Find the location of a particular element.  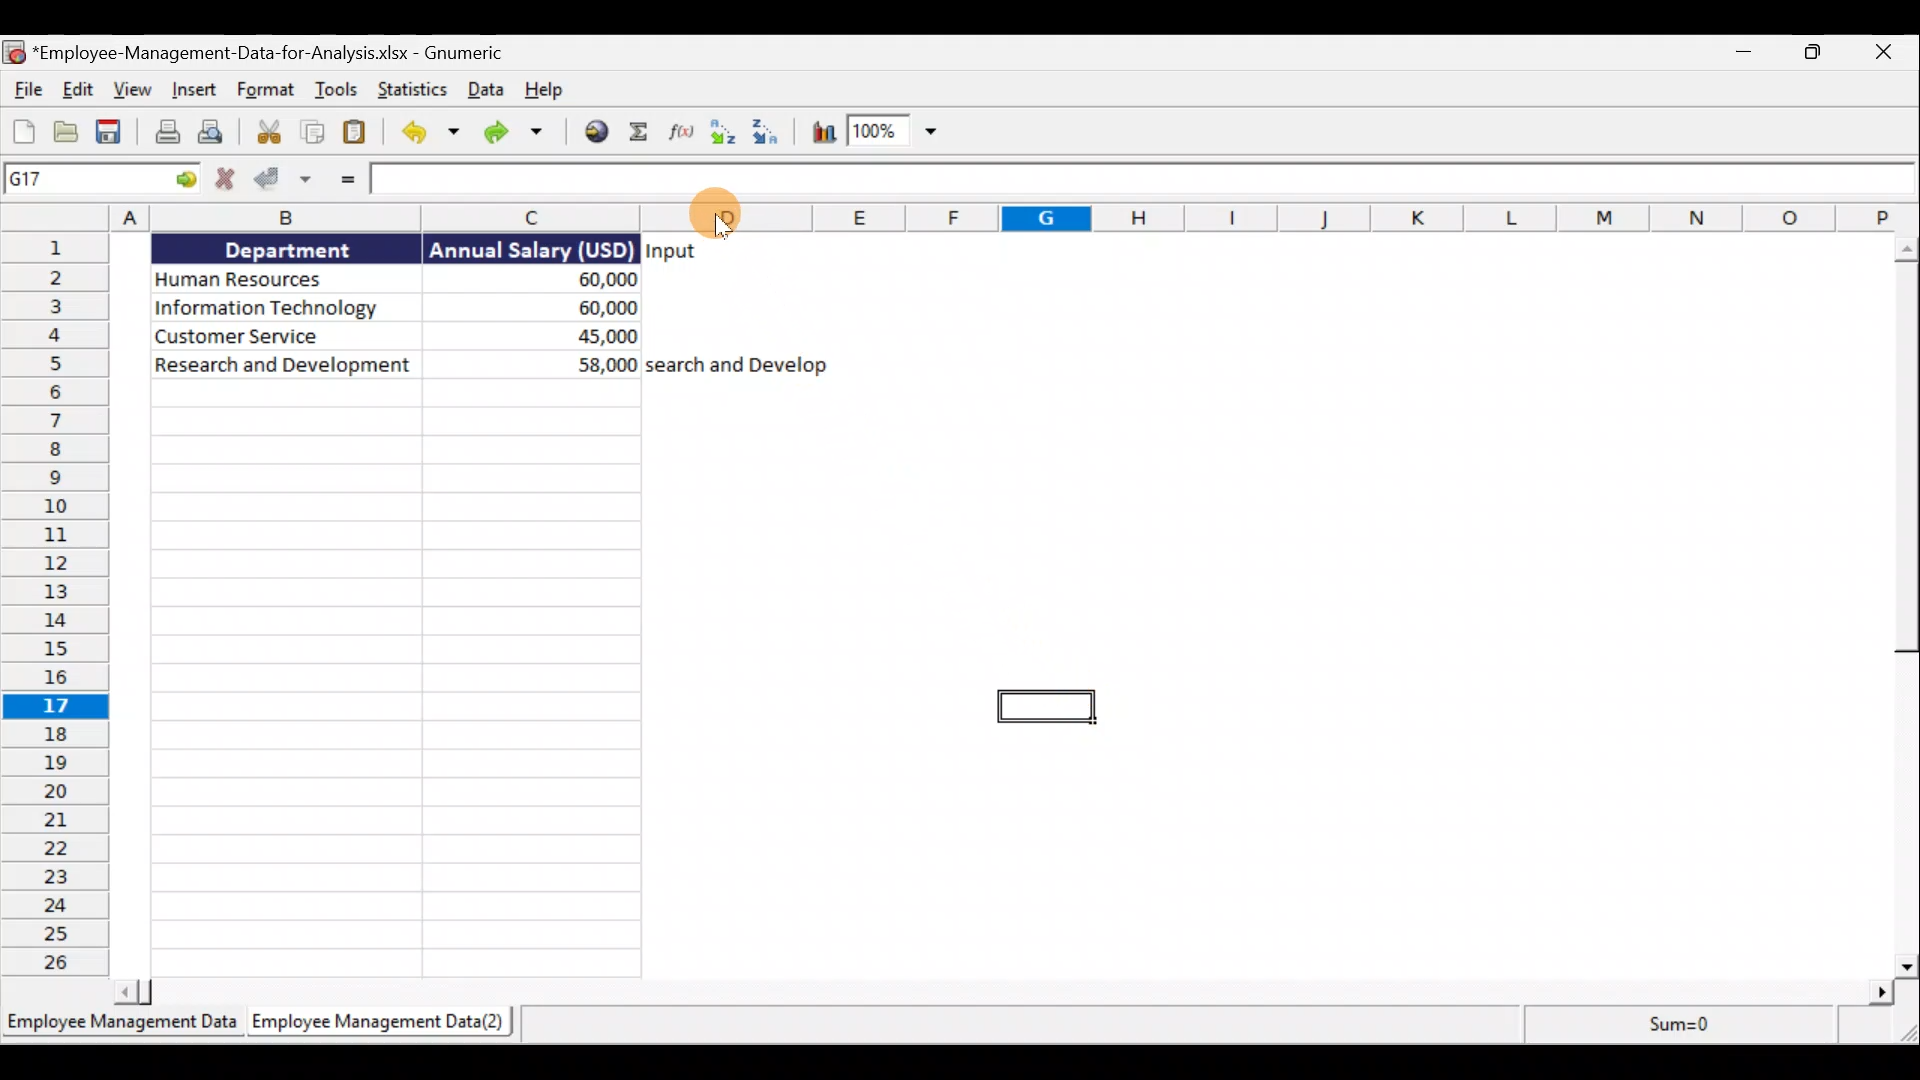

Sum=0 is located at coordinates (1721, 1028).